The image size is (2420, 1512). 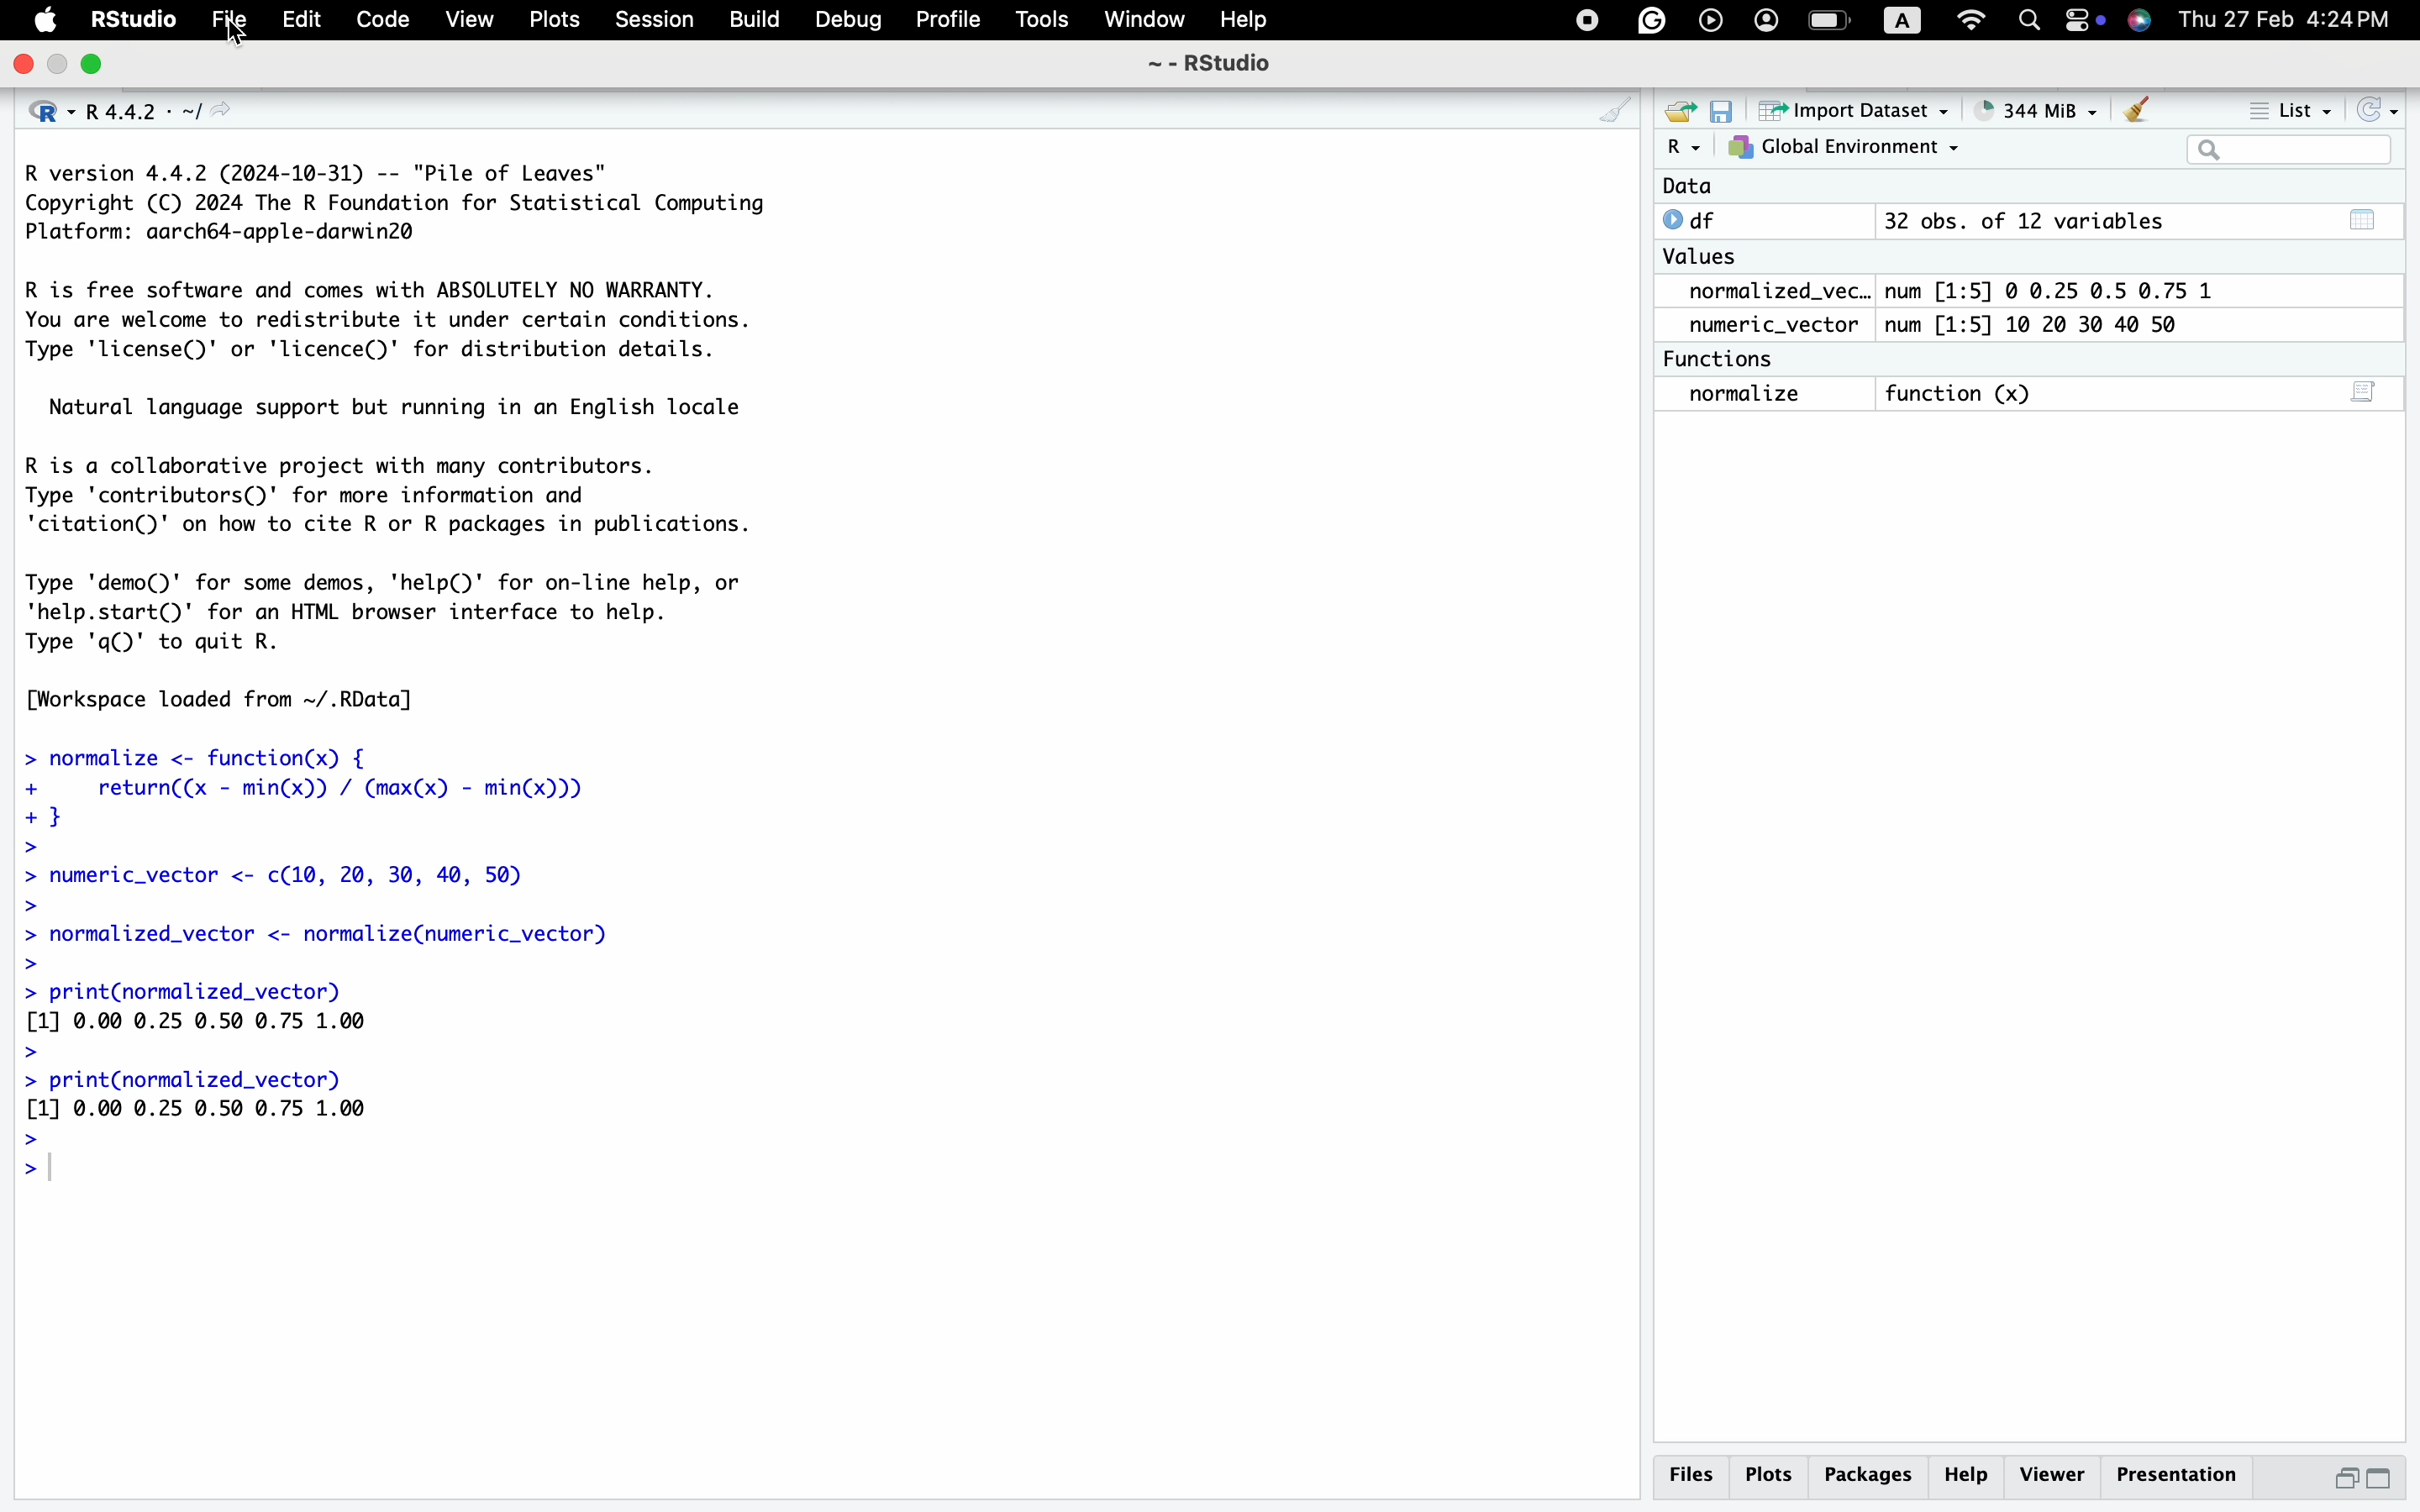 I want to click on R dropodown, so click(x=48, y=111).